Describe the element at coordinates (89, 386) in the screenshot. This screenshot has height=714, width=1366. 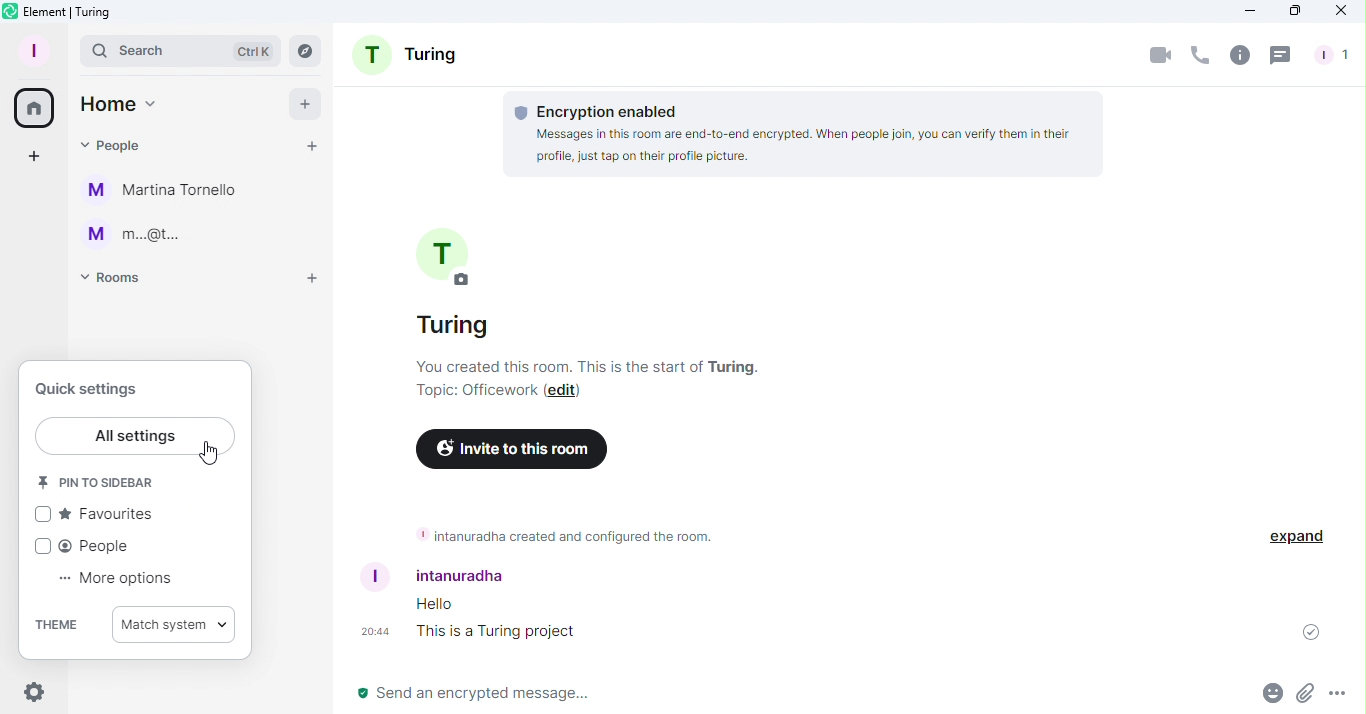
I see `Quick settings` at that location.